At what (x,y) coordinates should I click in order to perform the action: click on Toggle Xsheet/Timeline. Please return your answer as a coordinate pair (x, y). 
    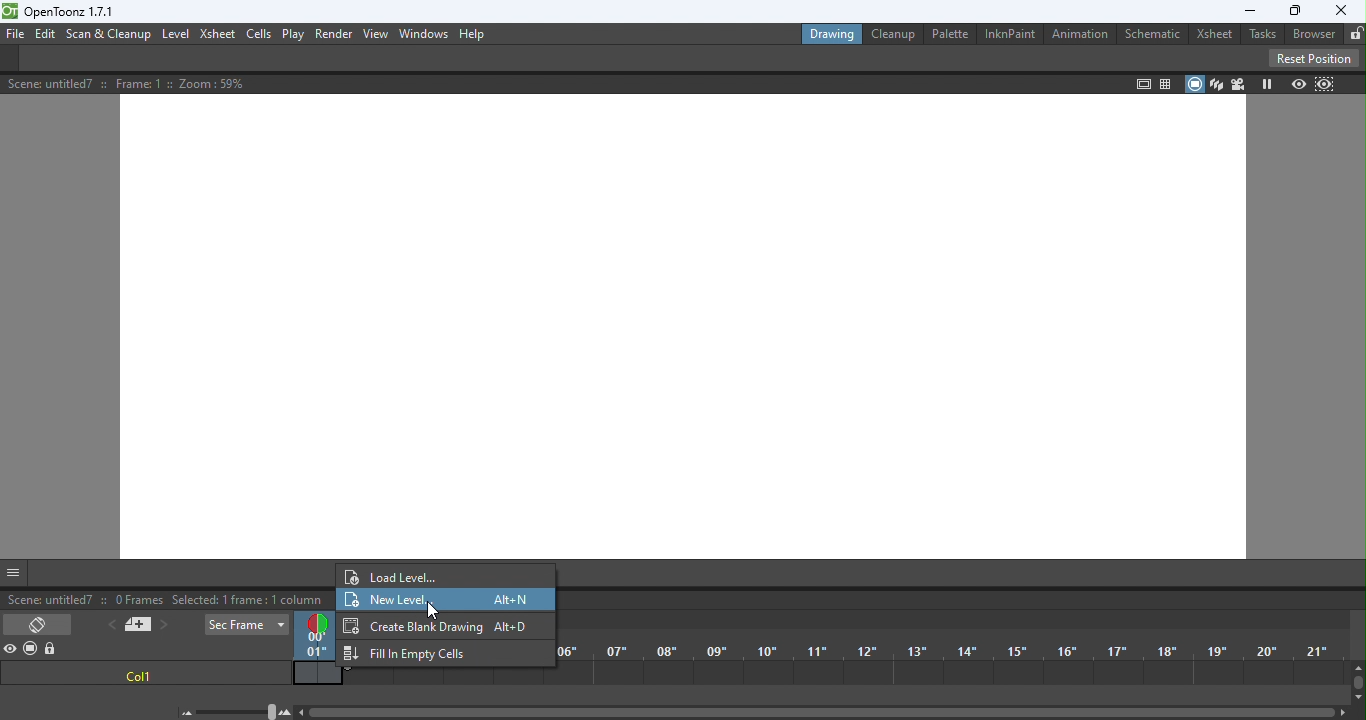
    Looking at the image, I should click on (40, 622).